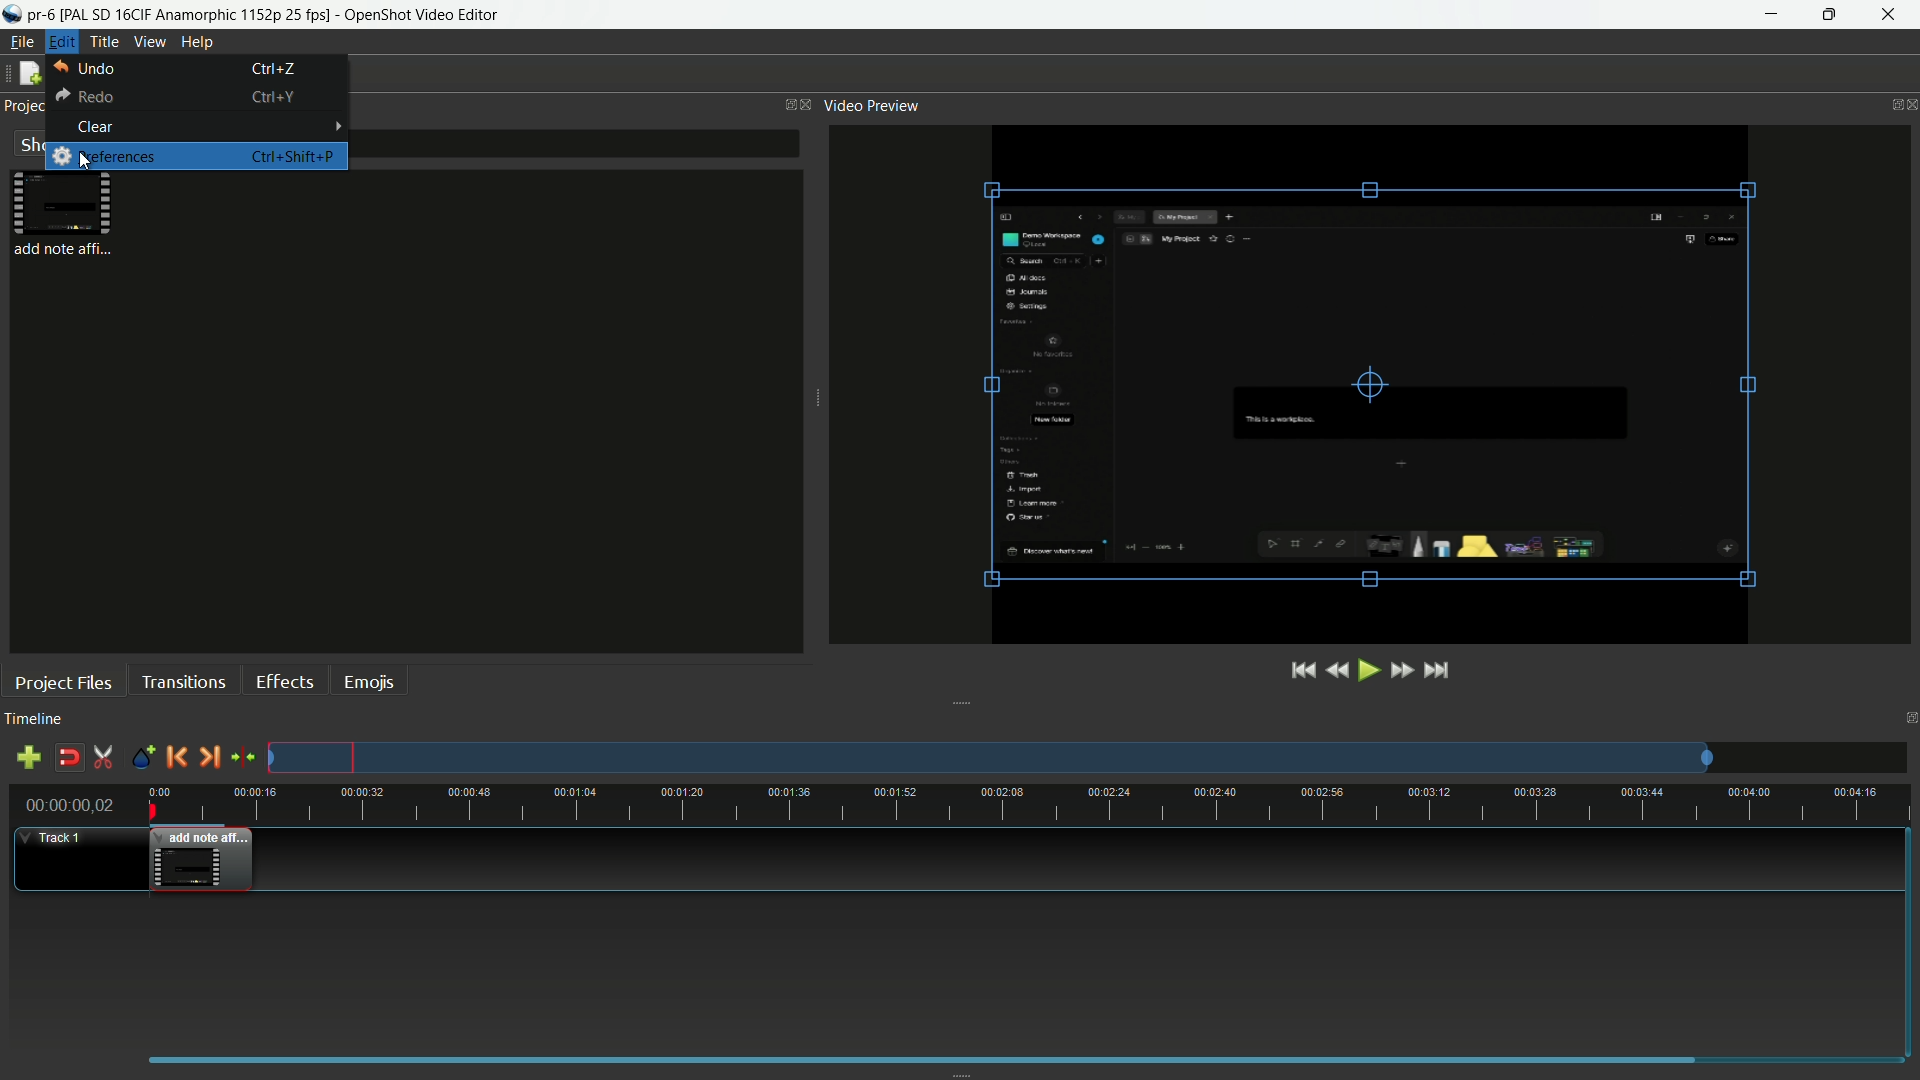 Image resolution: width=1920 pixels, height=1080 pixels. Describe the element at coordinates (243, 756) in the screenshot. I see `center the timeline on the playhead` at that location.